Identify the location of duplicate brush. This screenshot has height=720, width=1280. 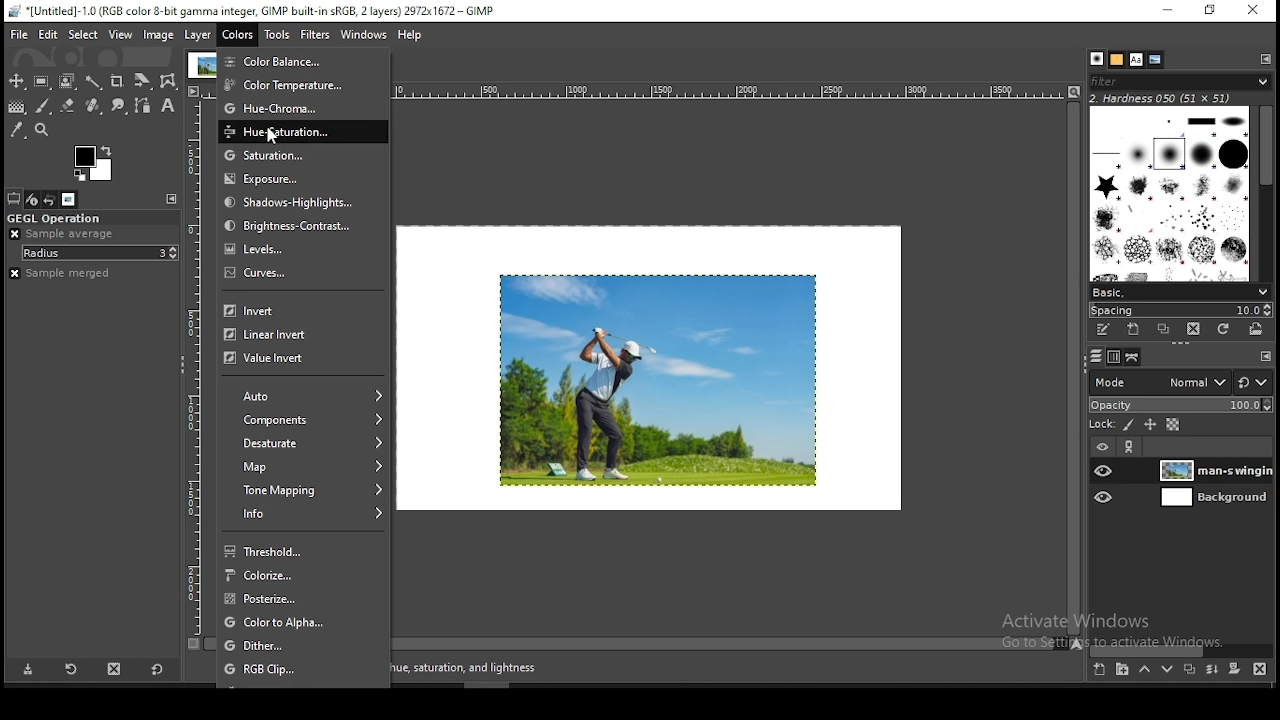
(1164, 330).